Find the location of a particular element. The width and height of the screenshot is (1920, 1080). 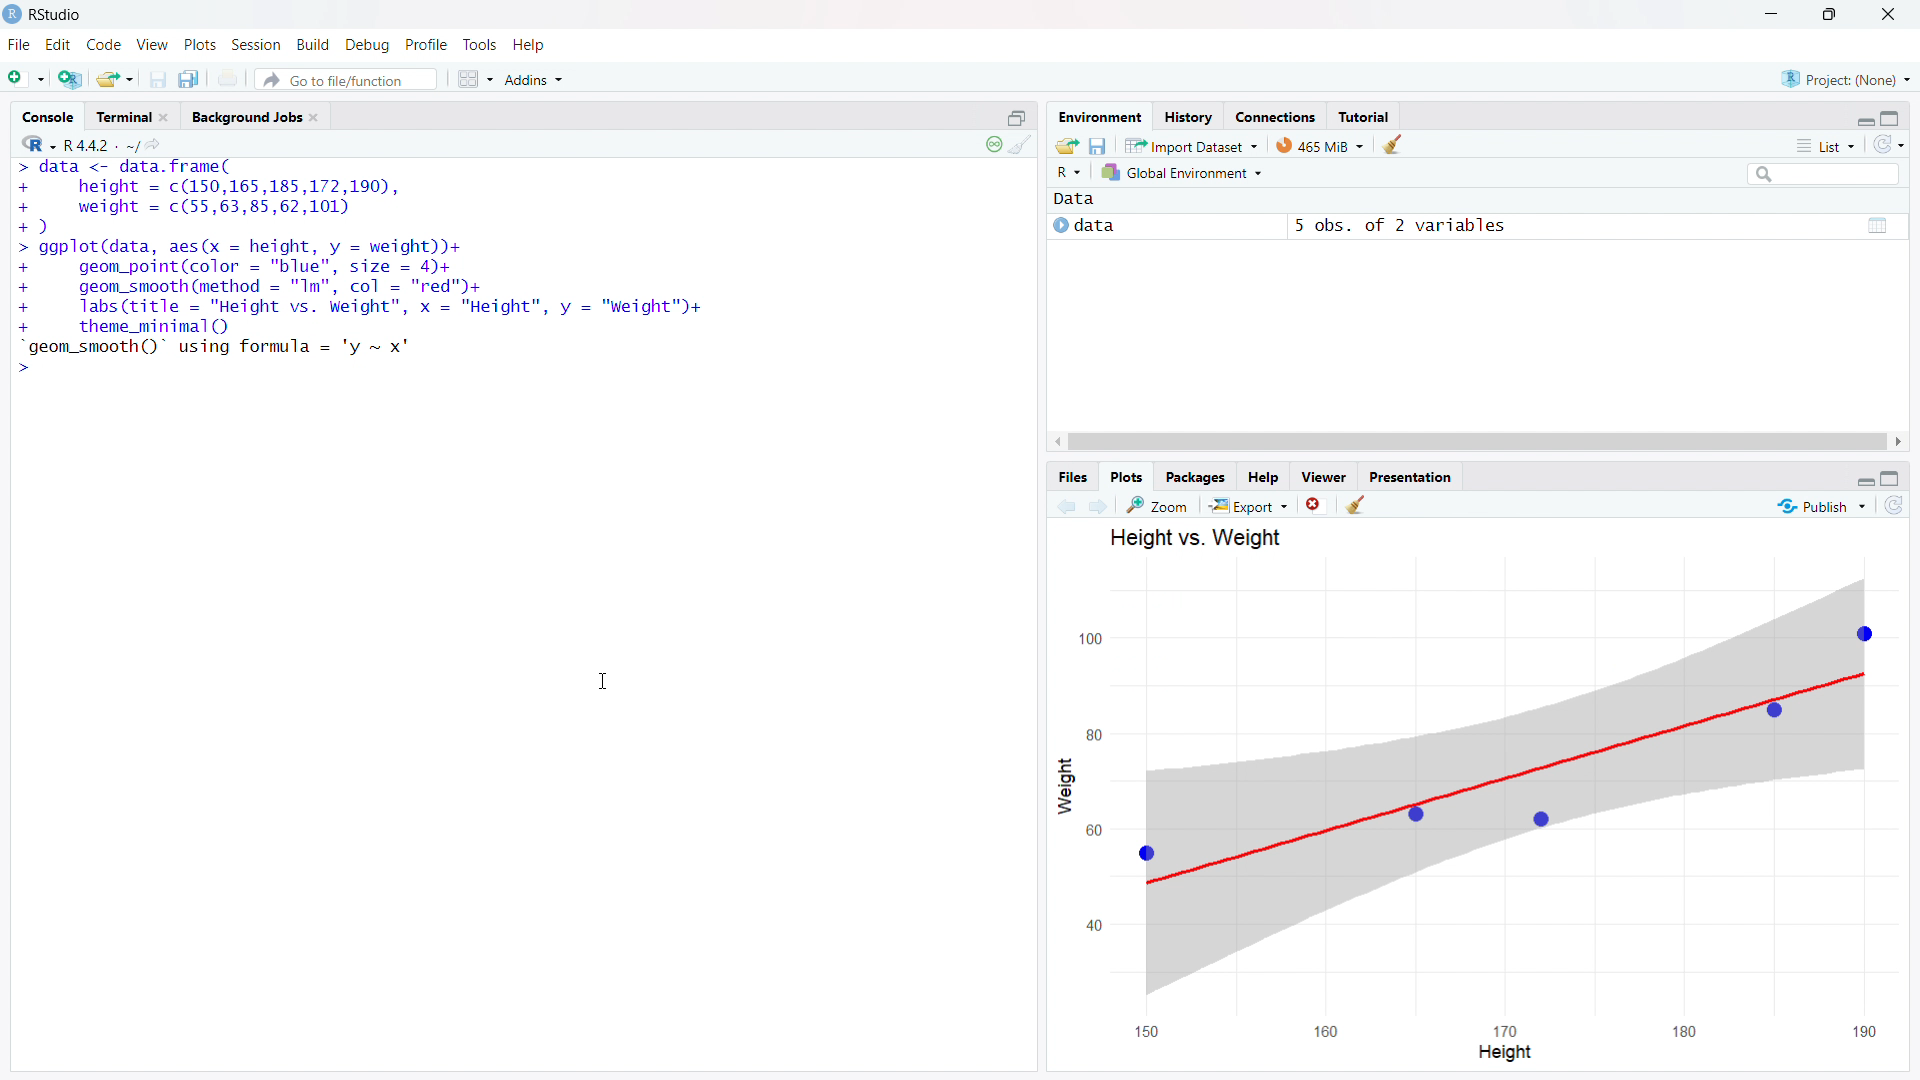

> data <- data.trame( is located at coordinates (123, 168).